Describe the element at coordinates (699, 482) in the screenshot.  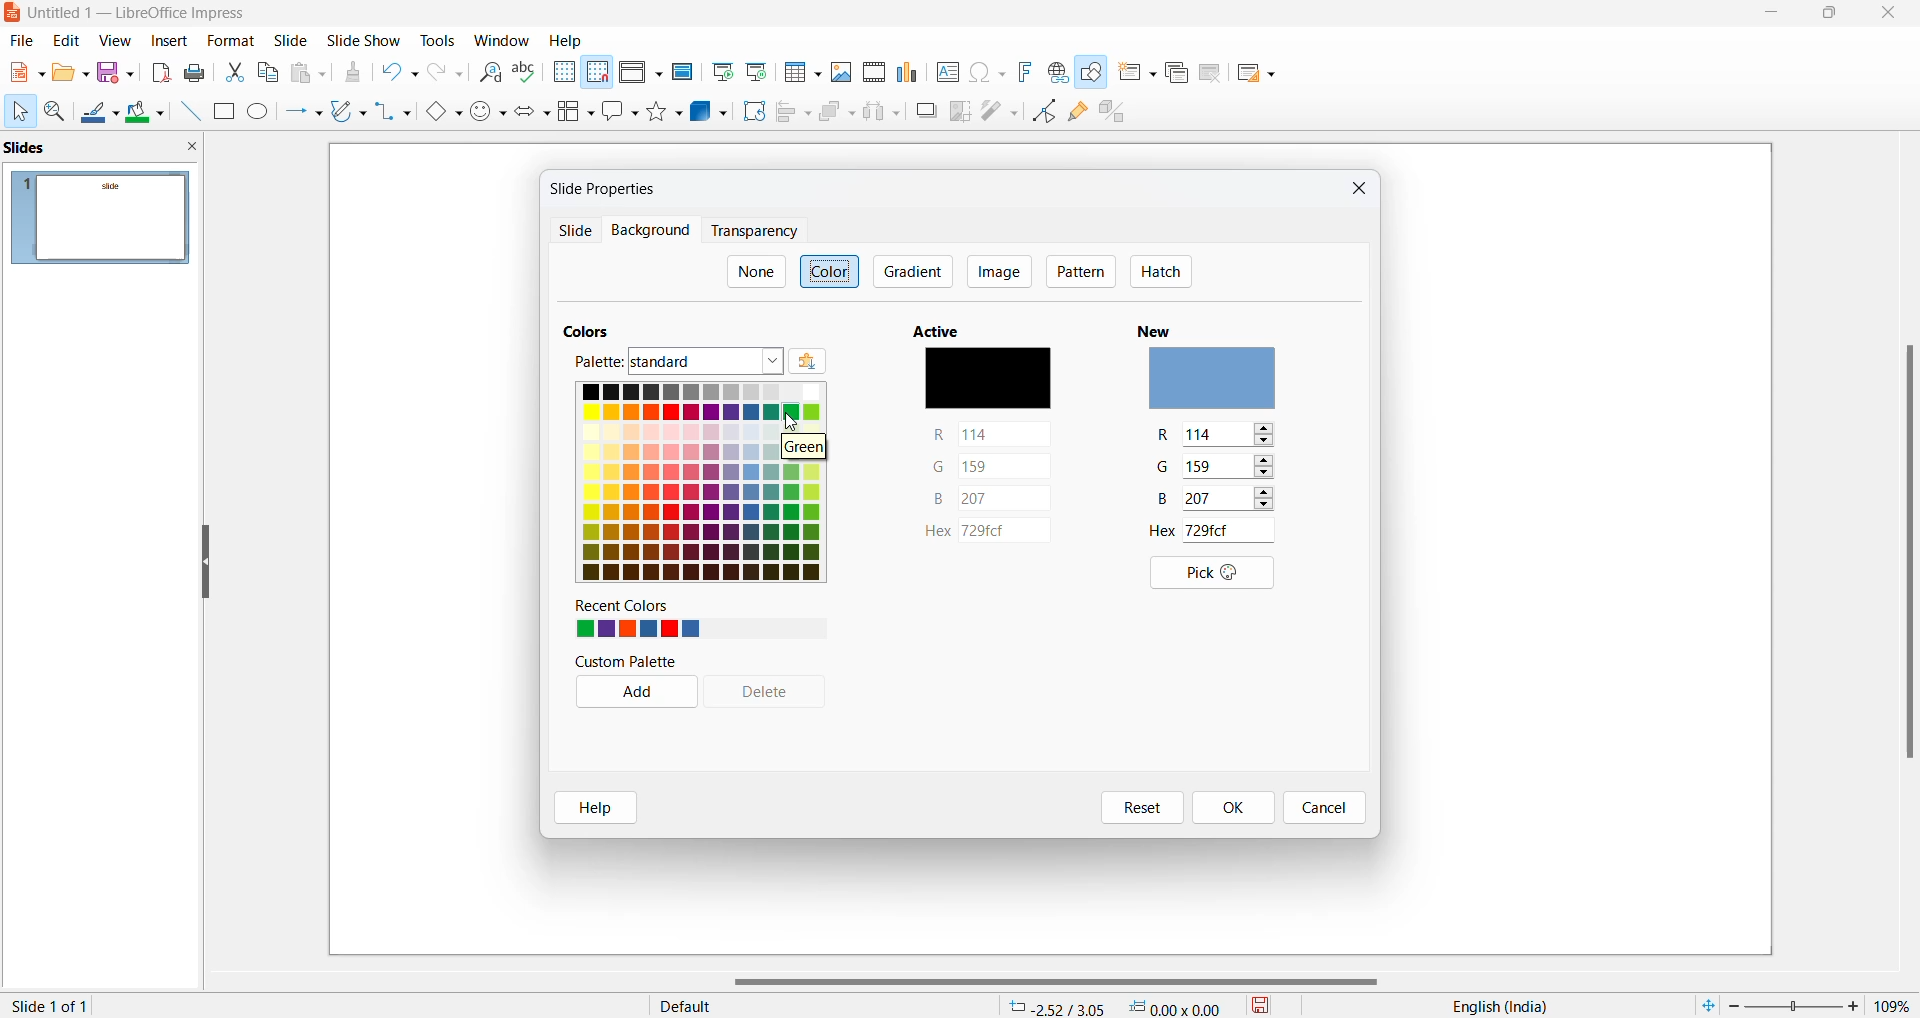
I see `color palette` at that location.